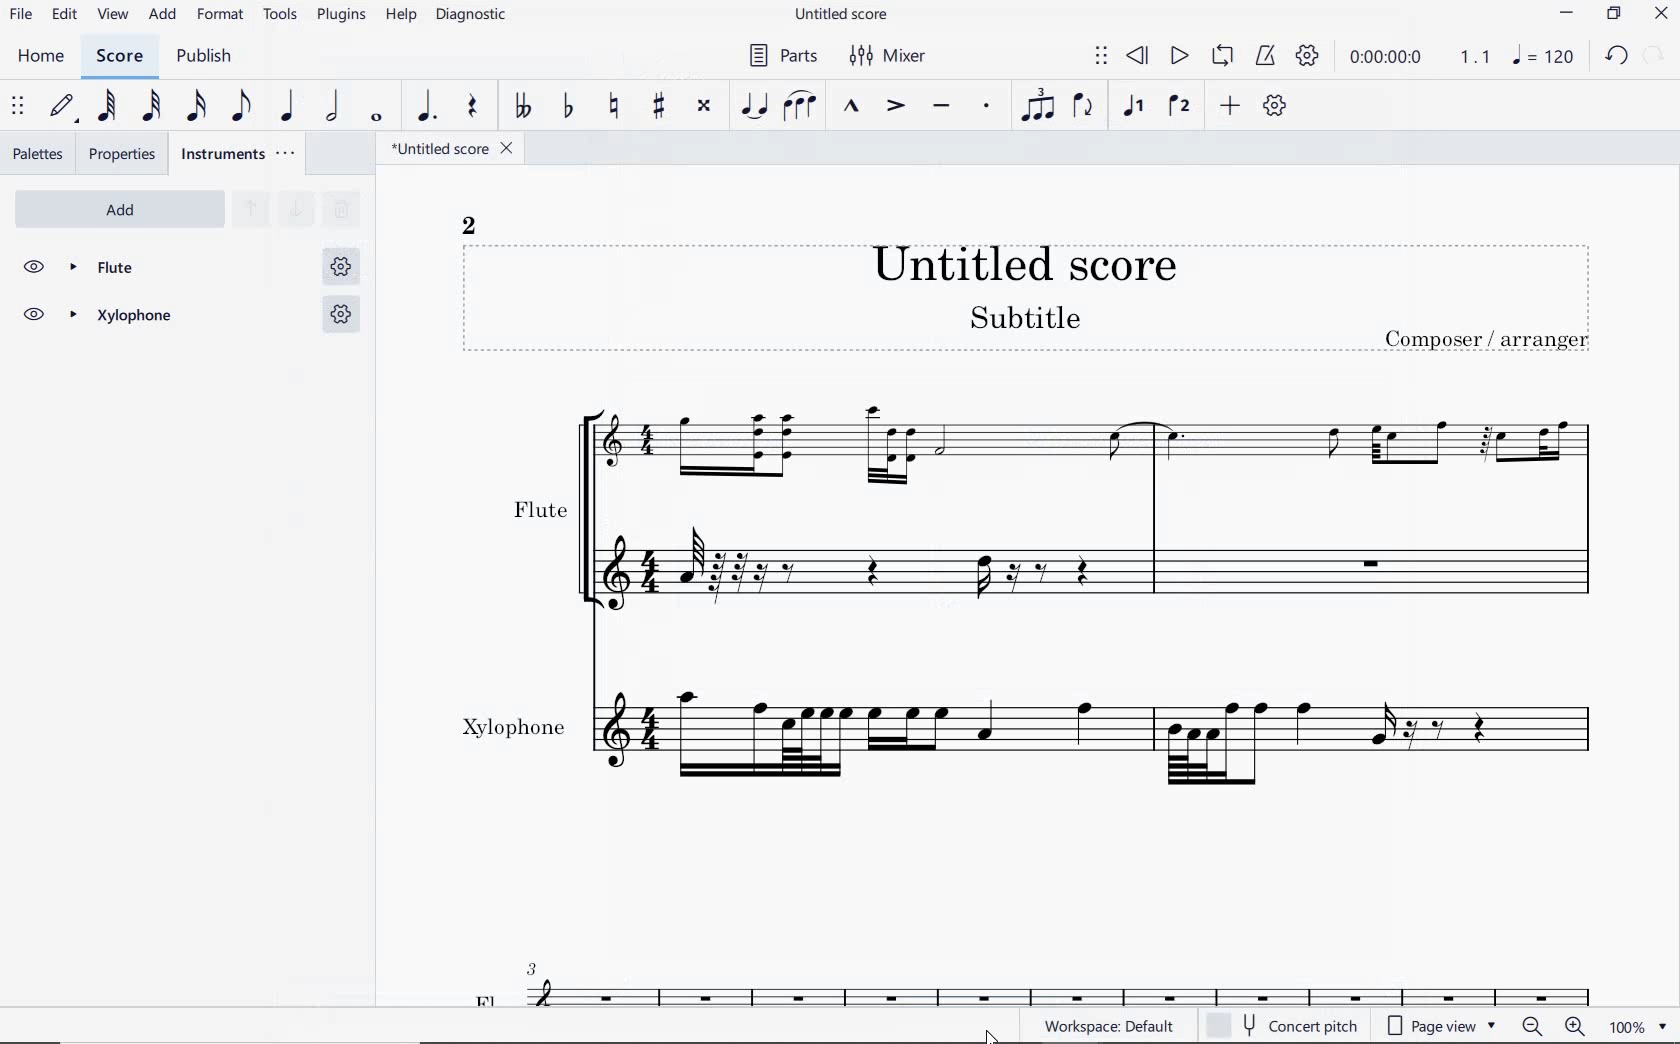  What do you see at coordinates (1283, 1024) in the screenshot?
I see `concert pitch` at bounding box center [1283, 1024].